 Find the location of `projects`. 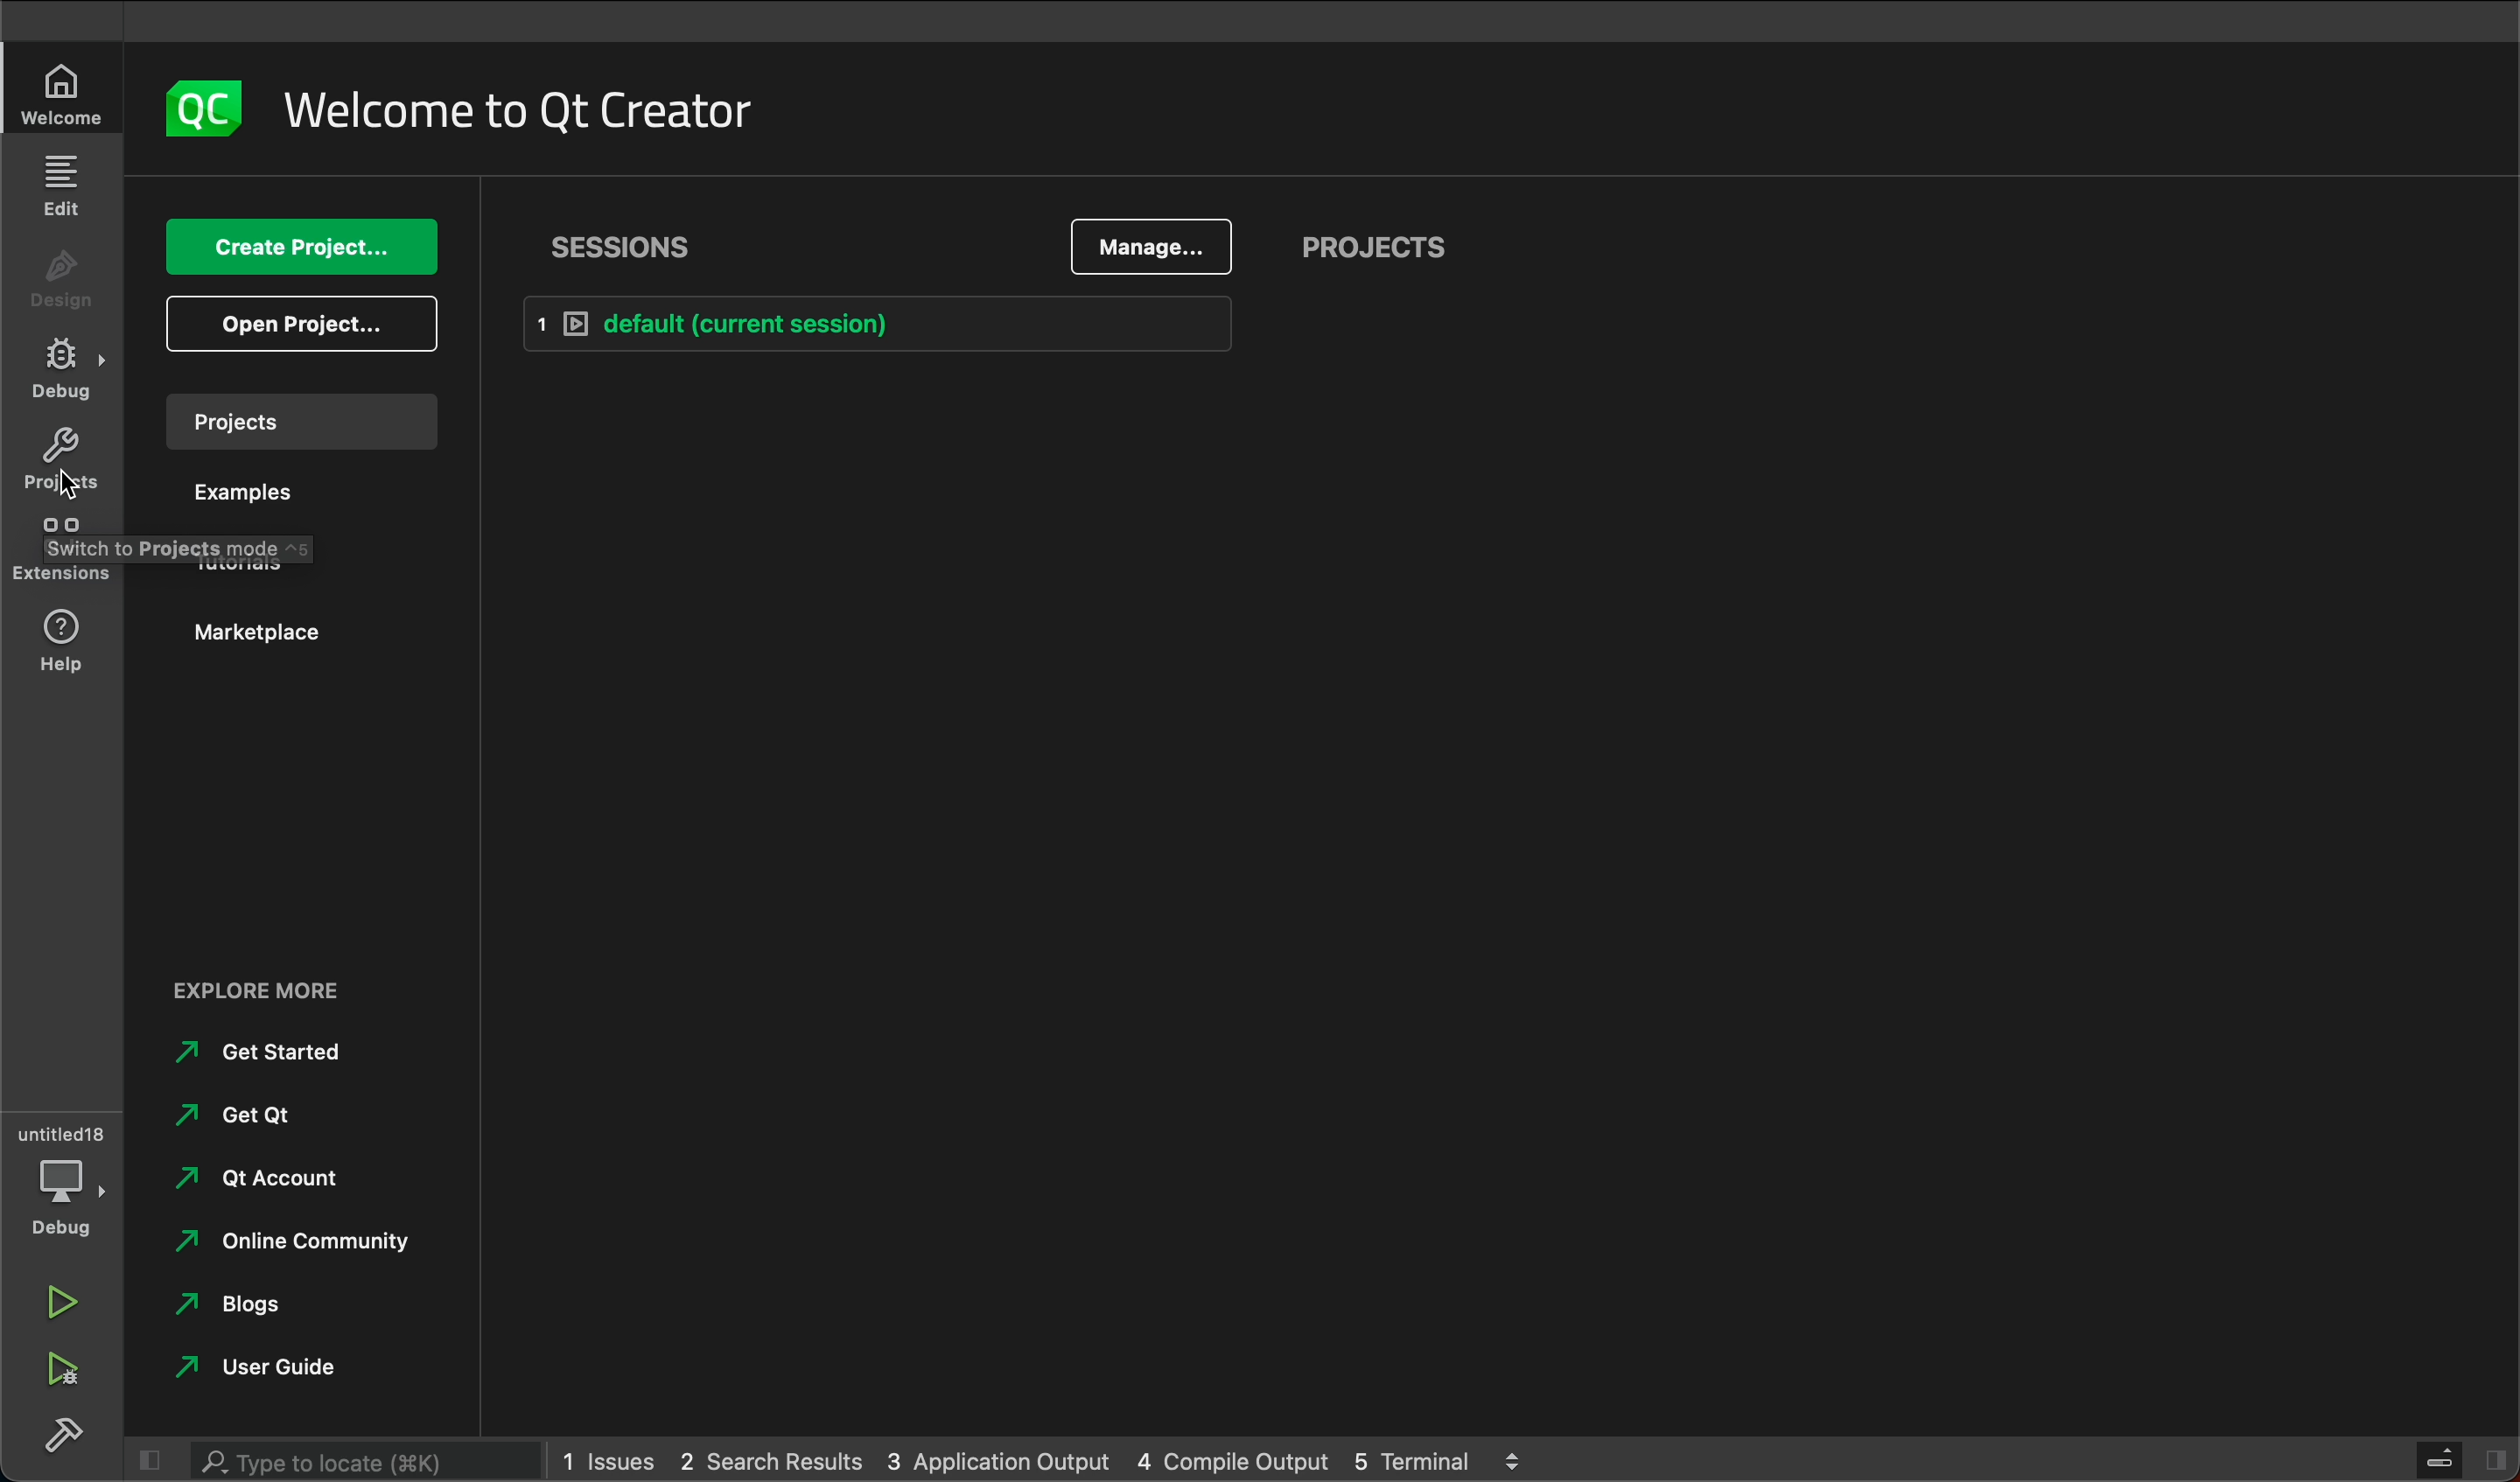

projects is located at coordinates (1398, 243).